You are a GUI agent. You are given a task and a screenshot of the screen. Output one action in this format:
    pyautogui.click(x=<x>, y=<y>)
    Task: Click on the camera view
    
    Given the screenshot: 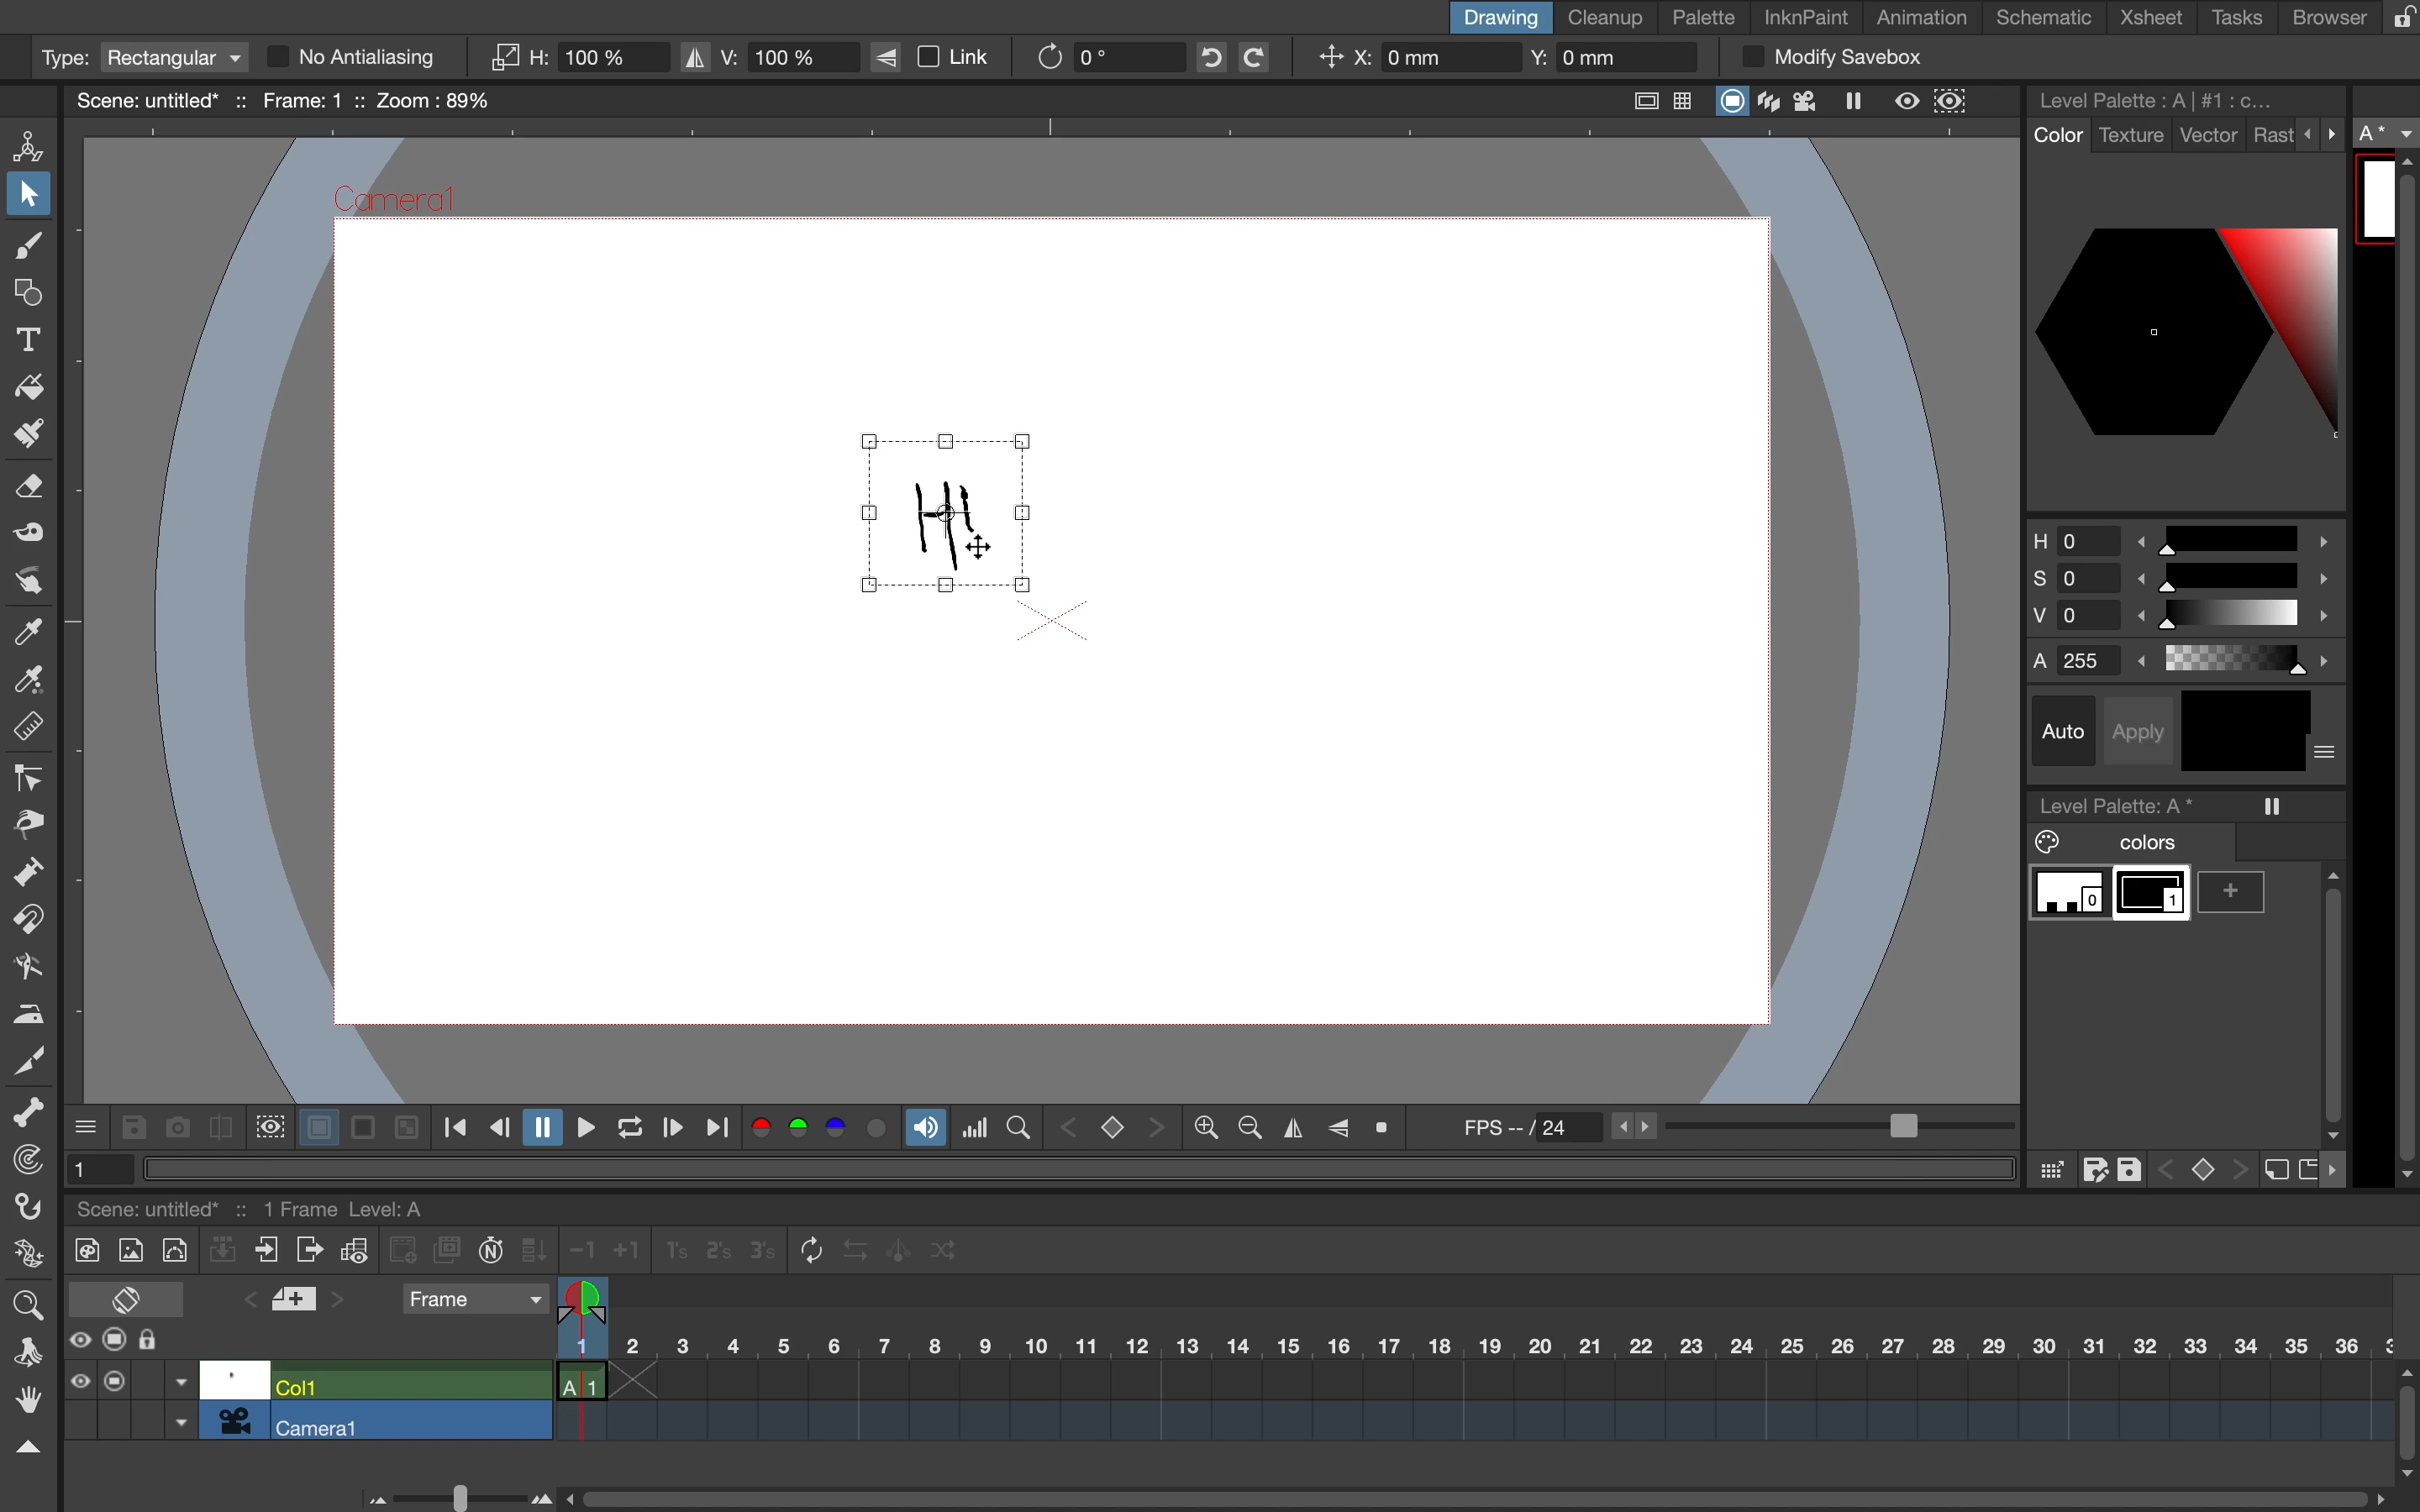 What is the action you would take?
    pyautogui.click(x=1809, y=101)
    